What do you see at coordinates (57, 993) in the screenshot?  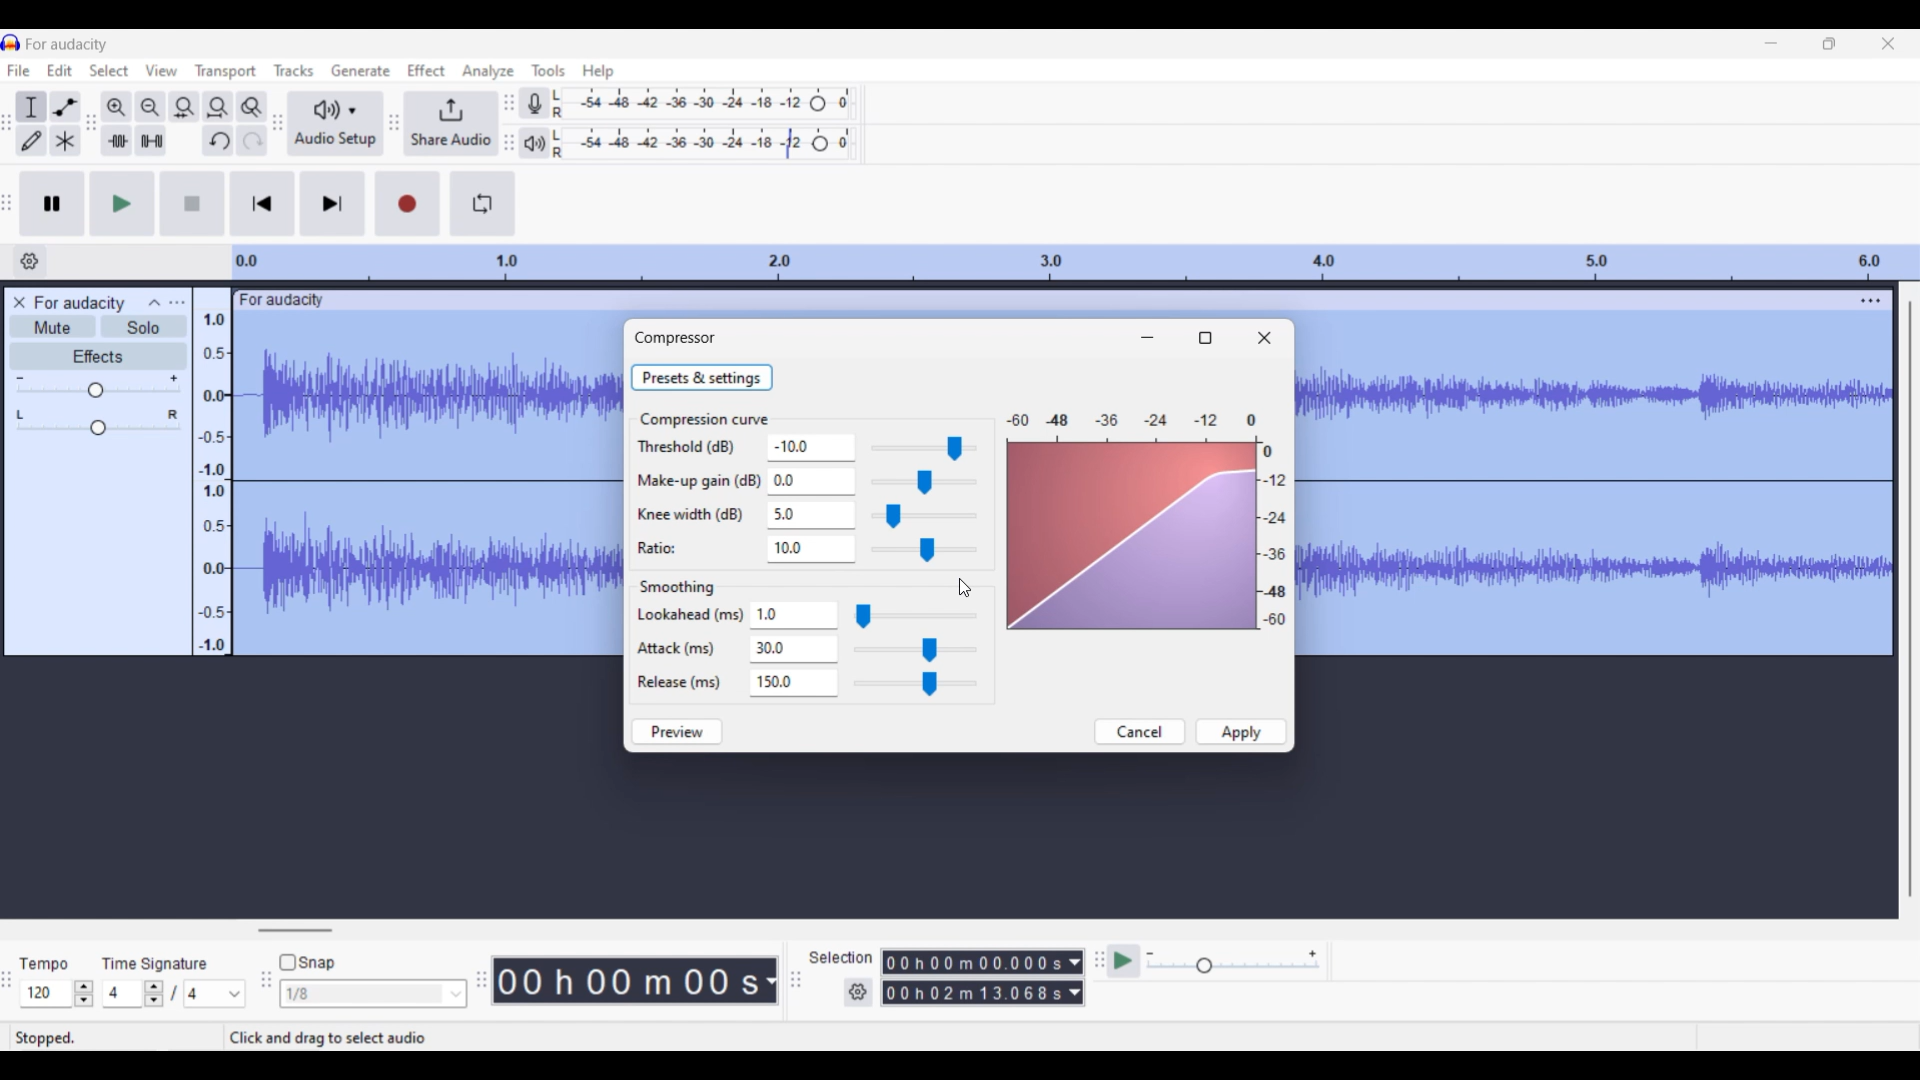 I see `Tempo settings` at bounding box center [57, 993].